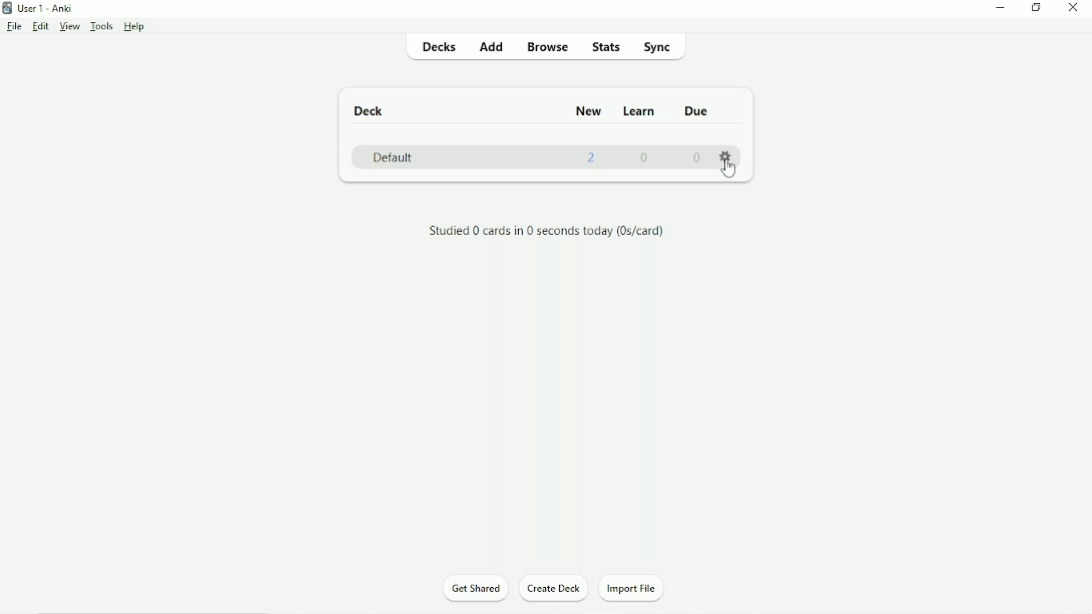  Describe the element at coordinates (1037, 8) in the screenshot. I see `Restore down` at that location.